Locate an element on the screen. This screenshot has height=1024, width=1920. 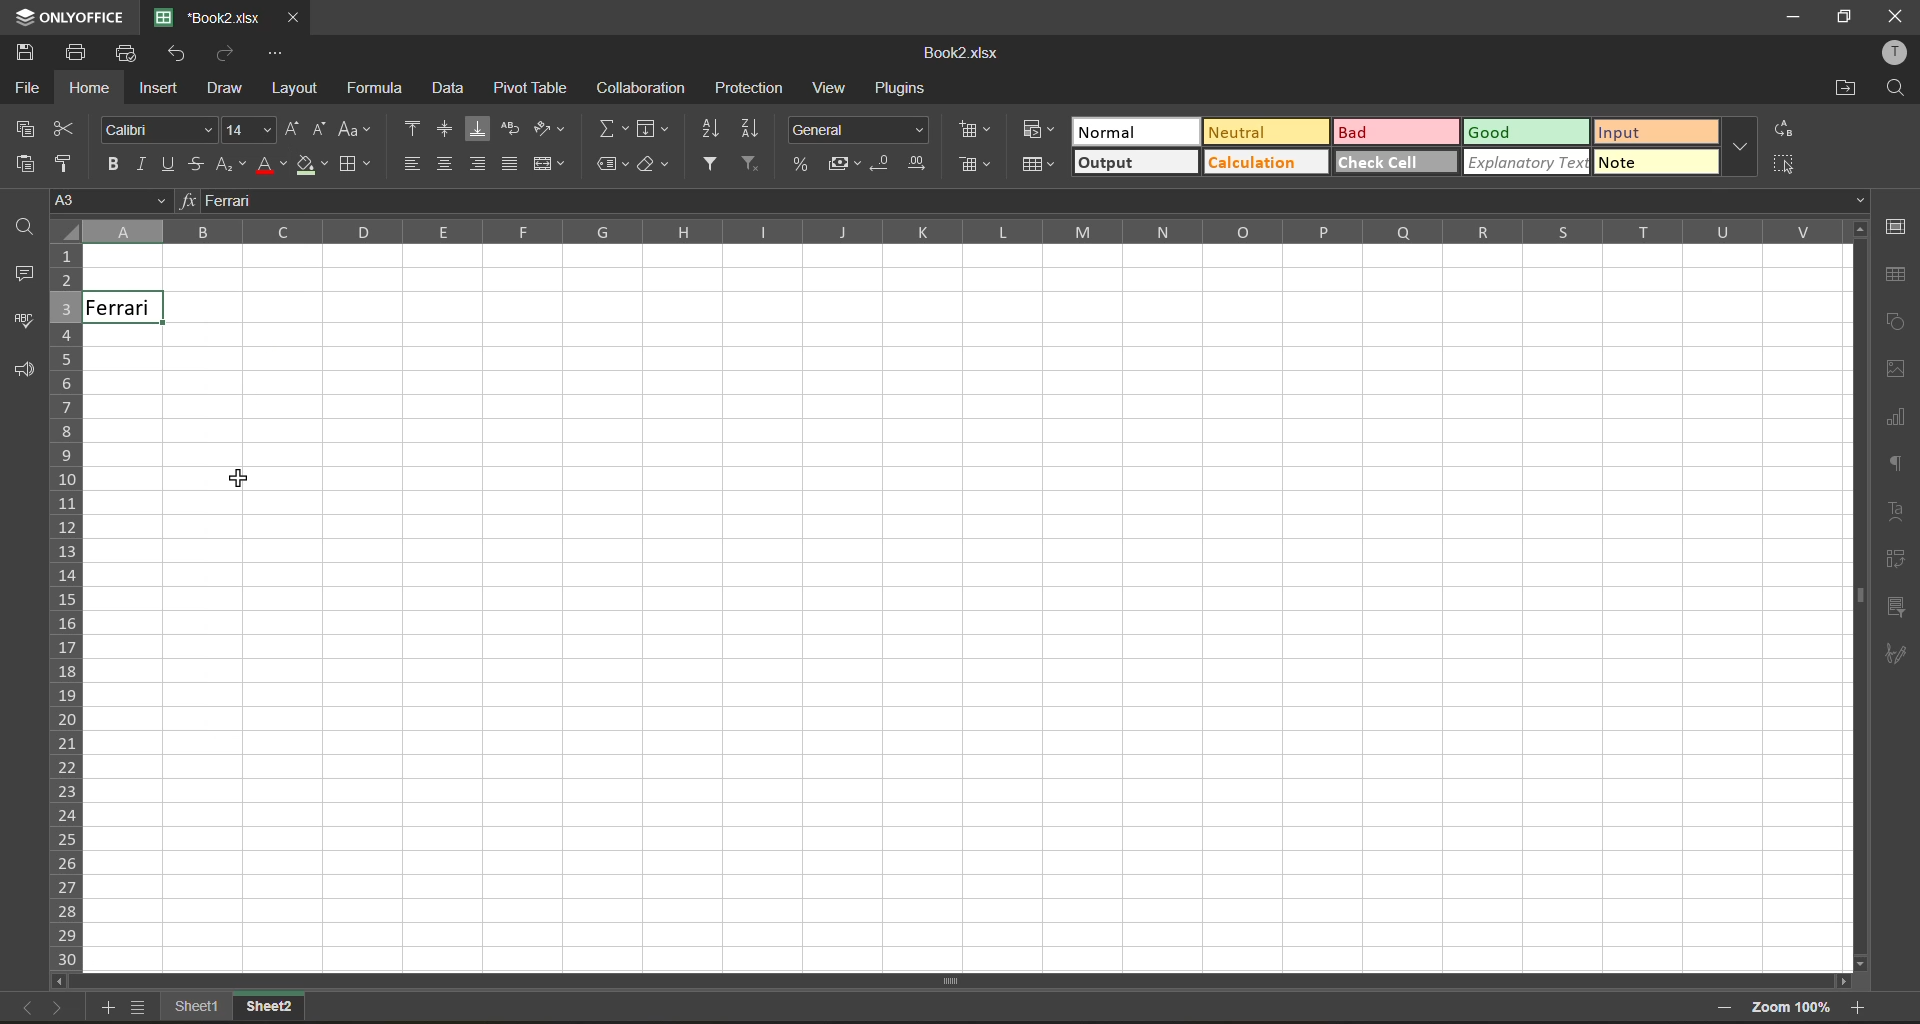
bad is located at coordinates (1398, 132).